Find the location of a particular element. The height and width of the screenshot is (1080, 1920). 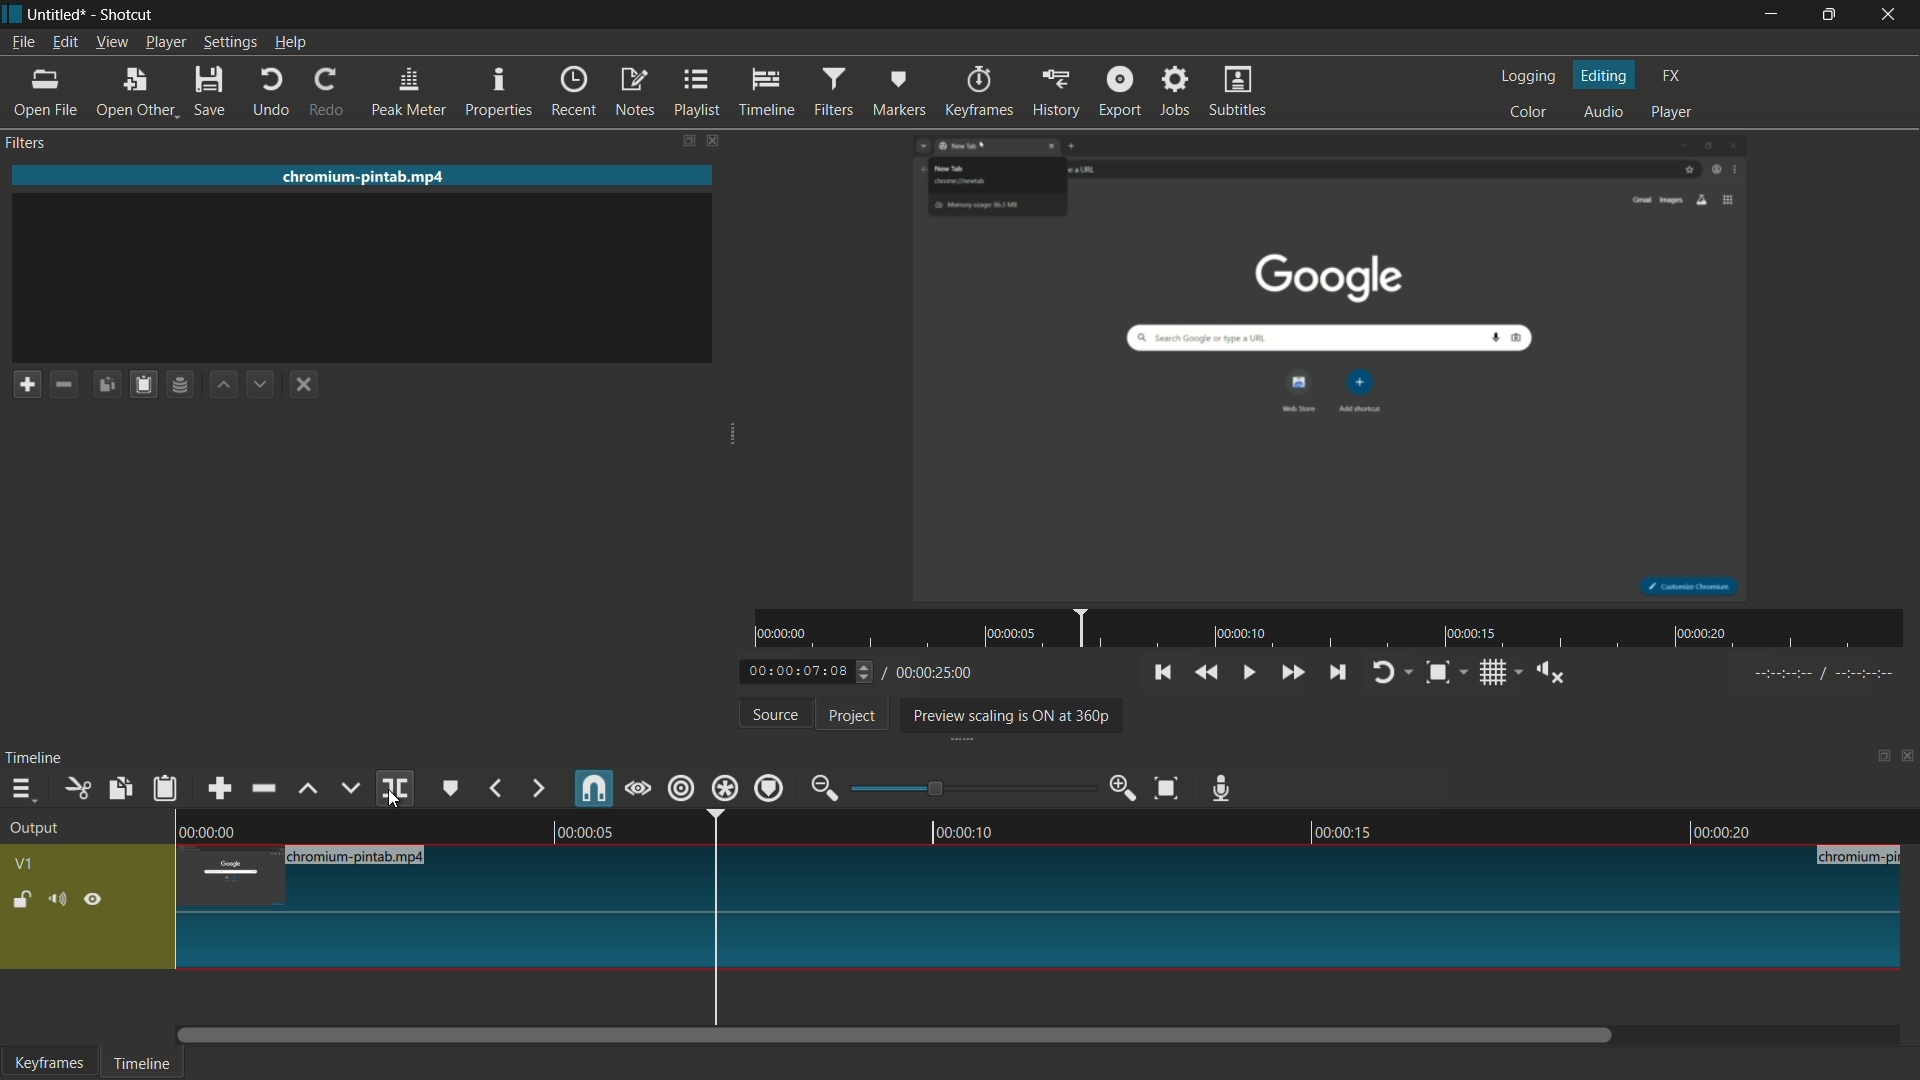

view menu is located at coordinates (109, 43).